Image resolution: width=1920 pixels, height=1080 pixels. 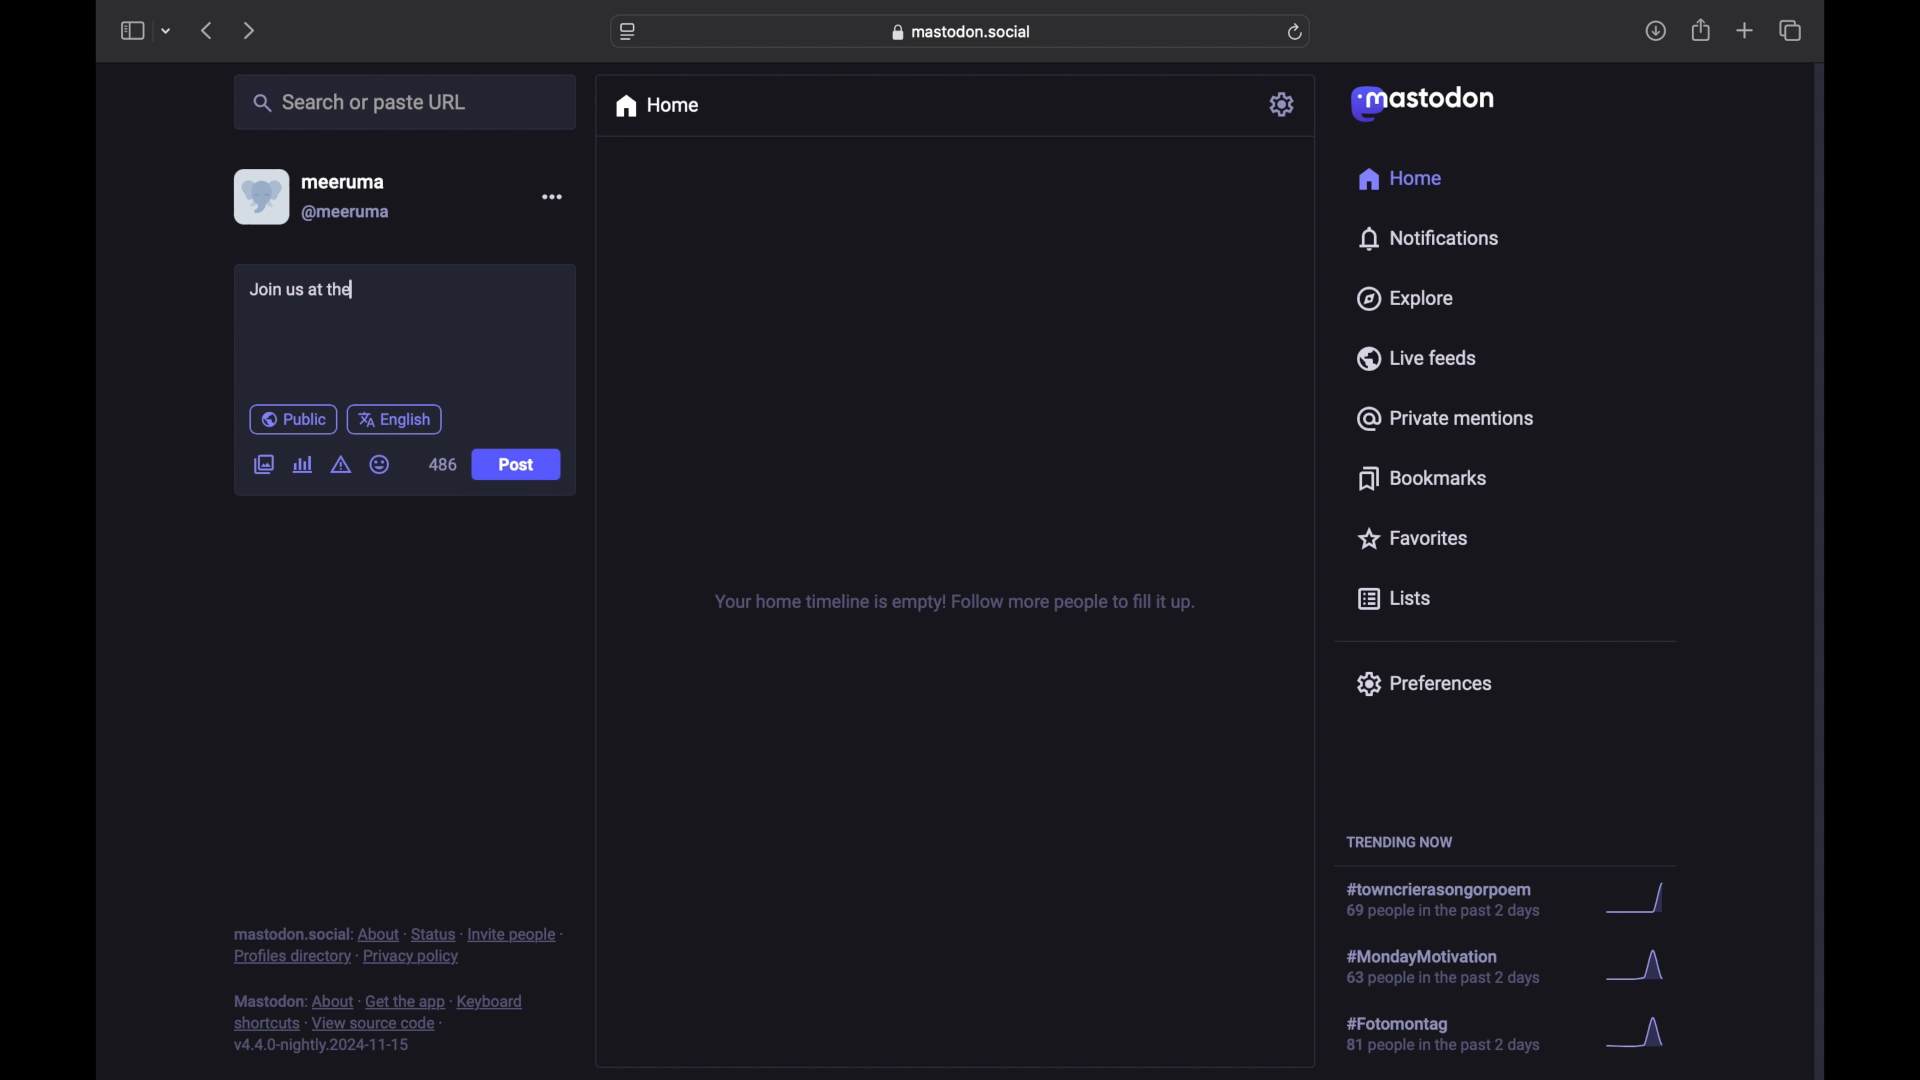 What do you see at coordinates (1399, 179) in the screenshot?
I see `home` at bounding box center [1399, 179].